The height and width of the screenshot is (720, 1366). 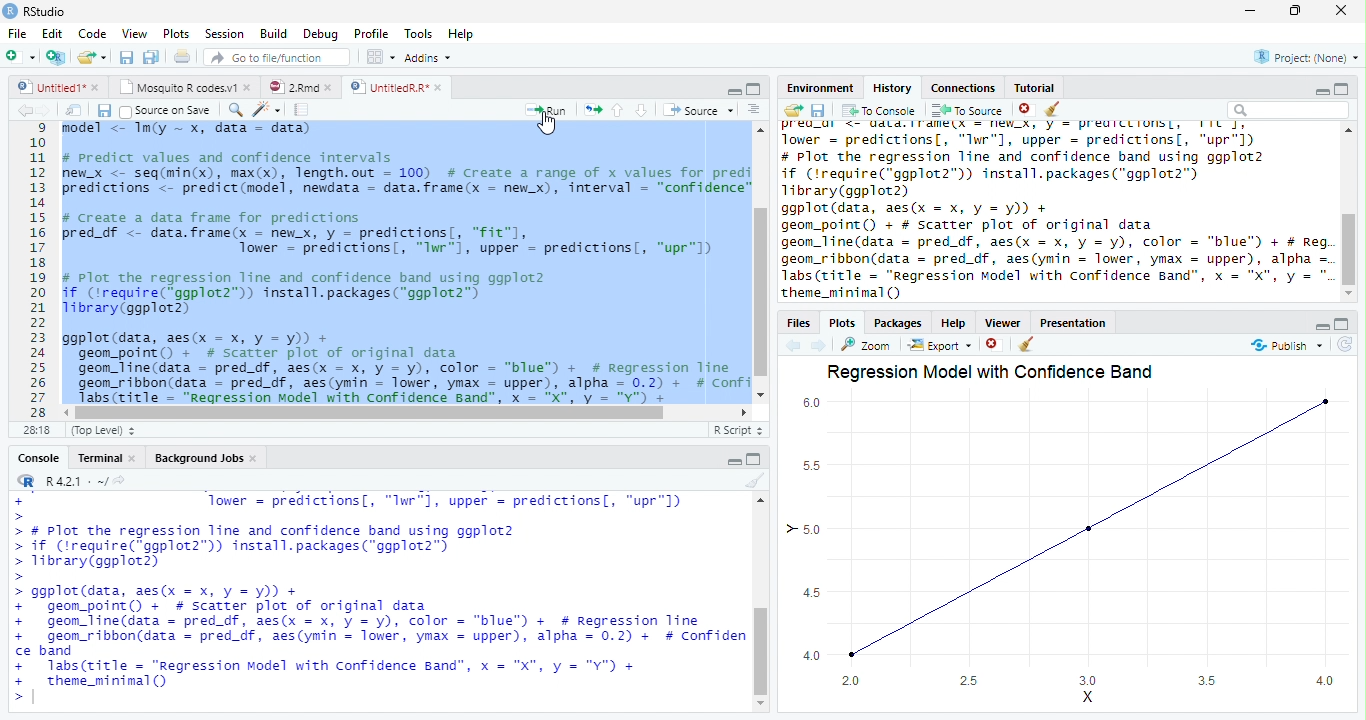 I want to click on Packages, so click(x=896, y=320).